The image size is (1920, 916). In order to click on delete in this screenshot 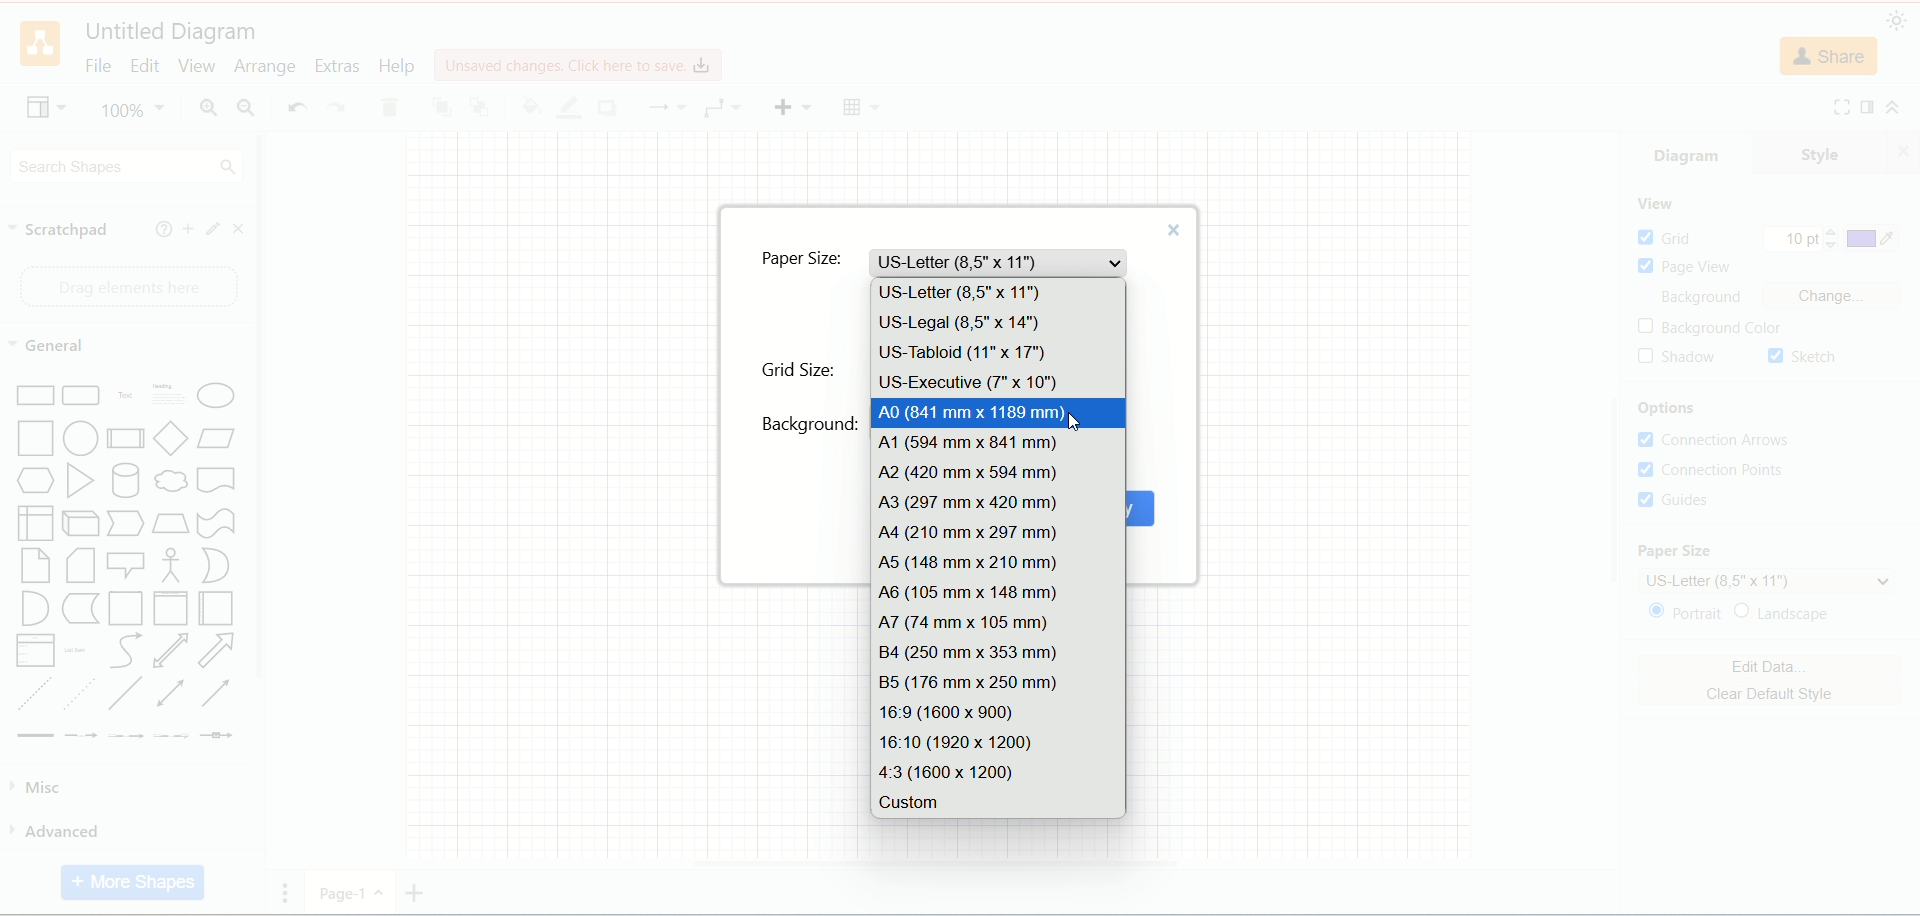, I will do `click(389, 108)`.